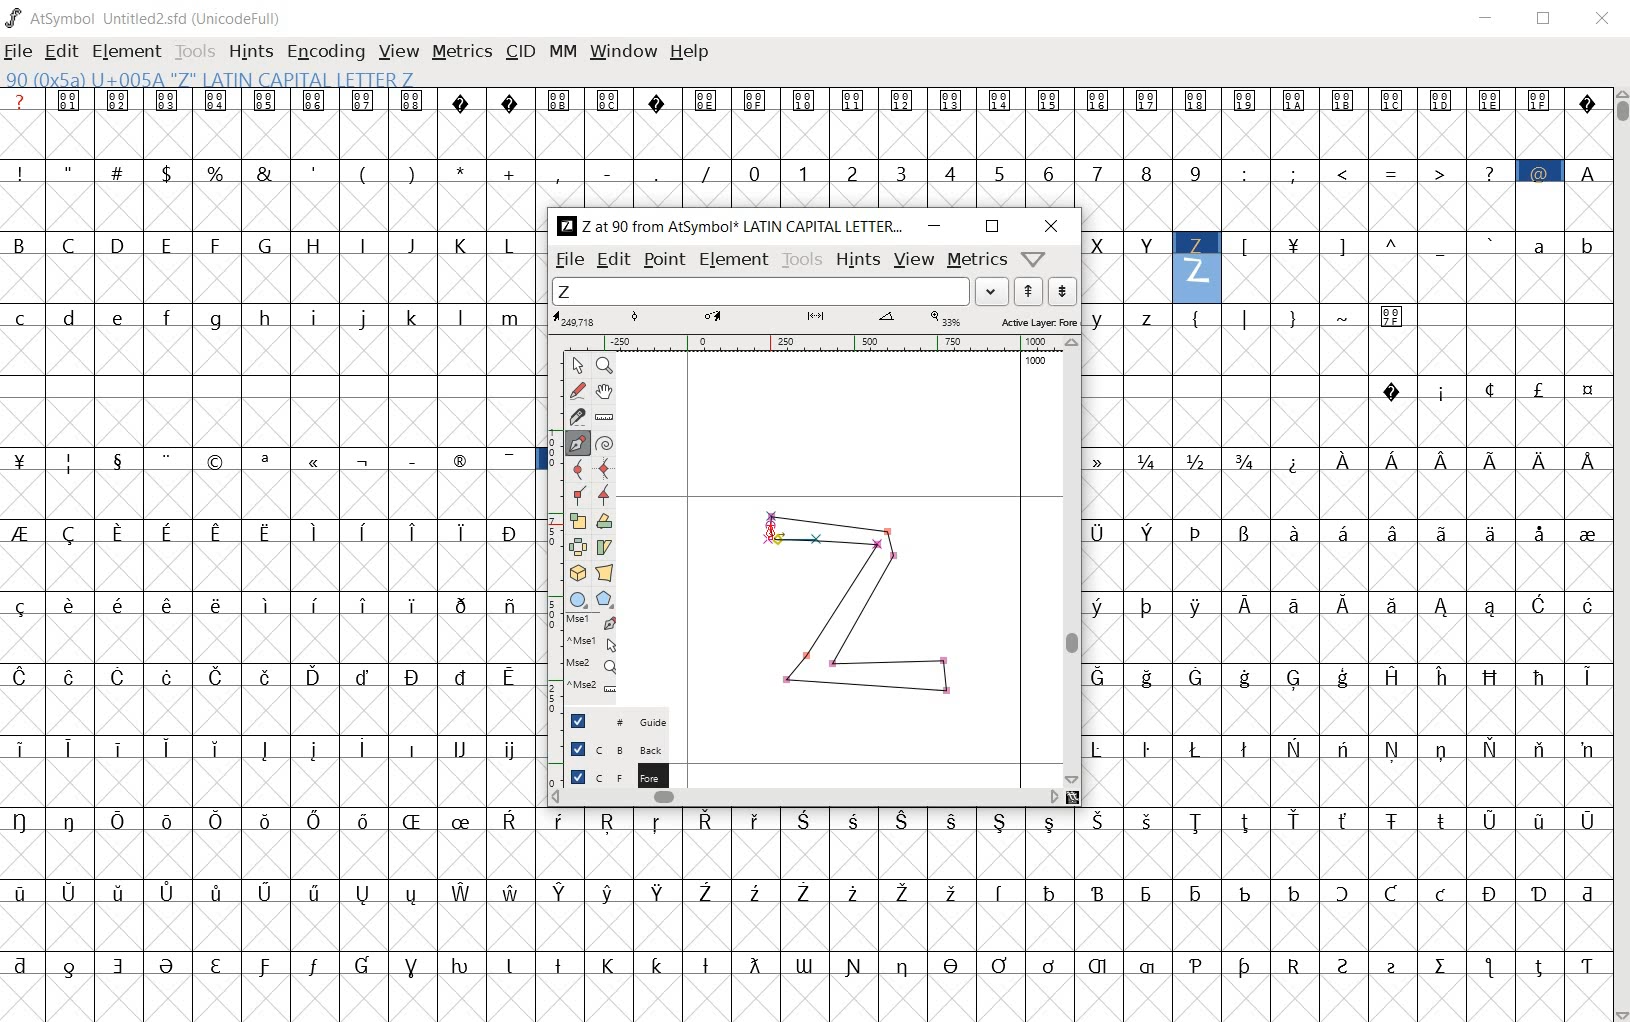  I want to click on edit, so click(63, 53).